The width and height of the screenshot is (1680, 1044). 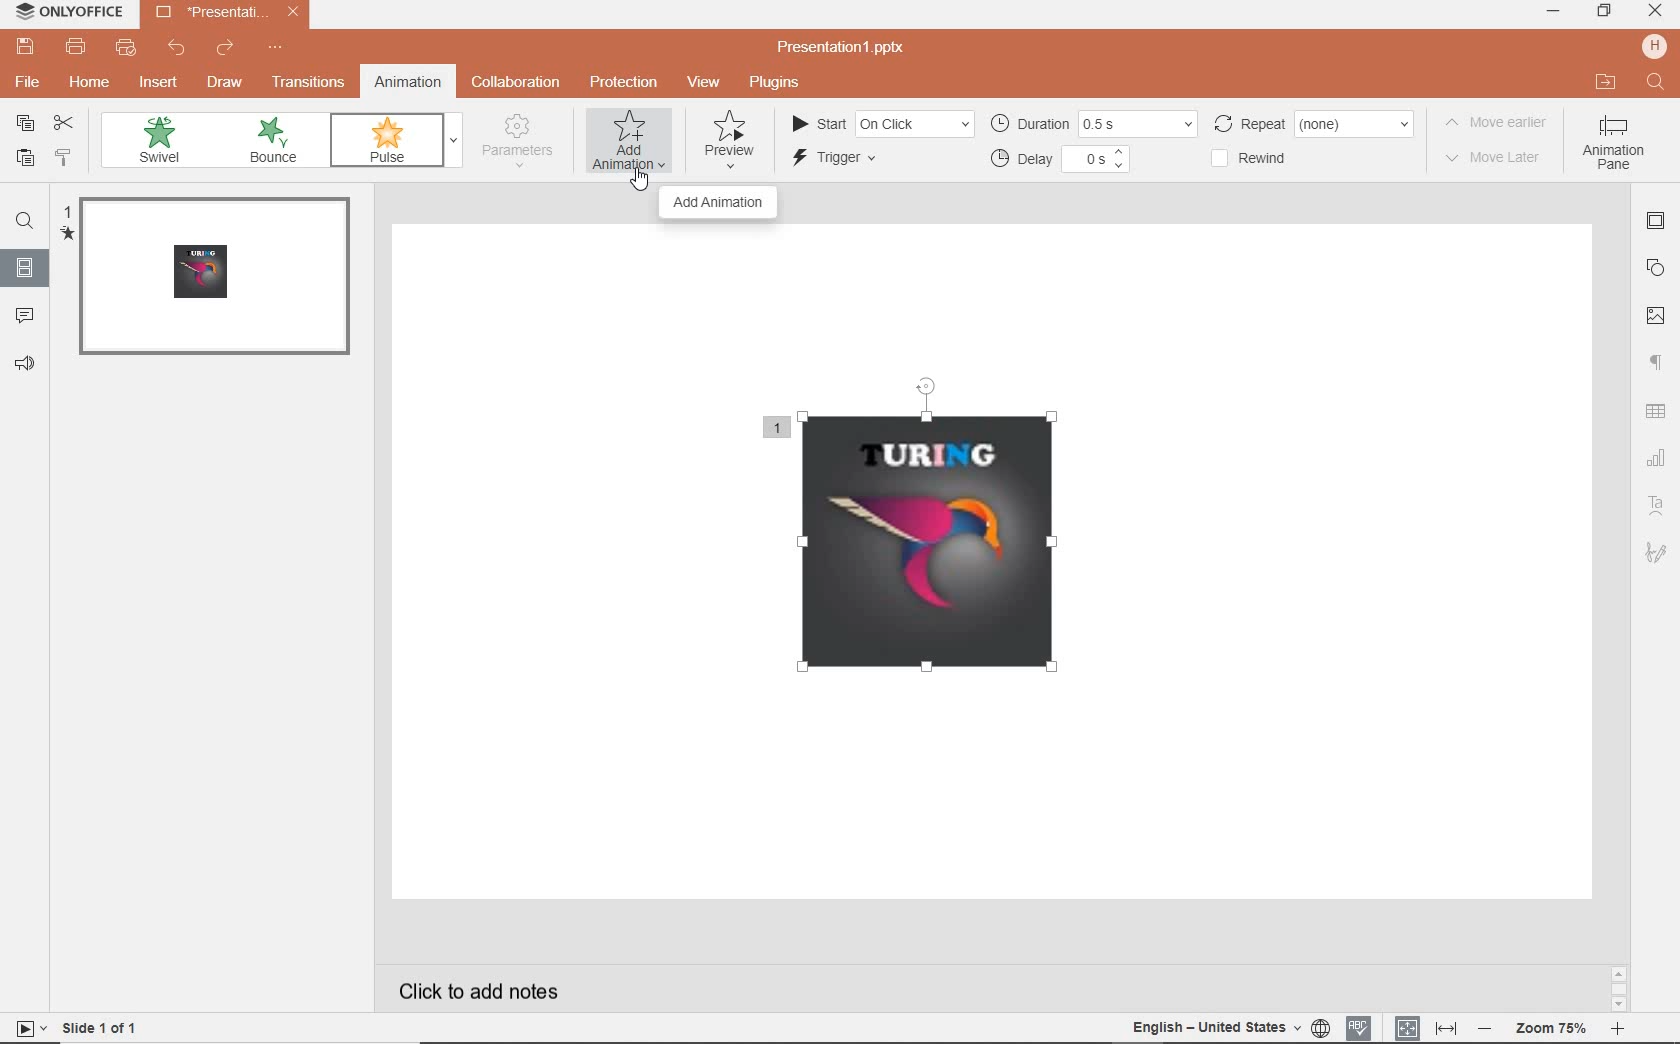 I want to click on redo, so click(x=223, y=48).